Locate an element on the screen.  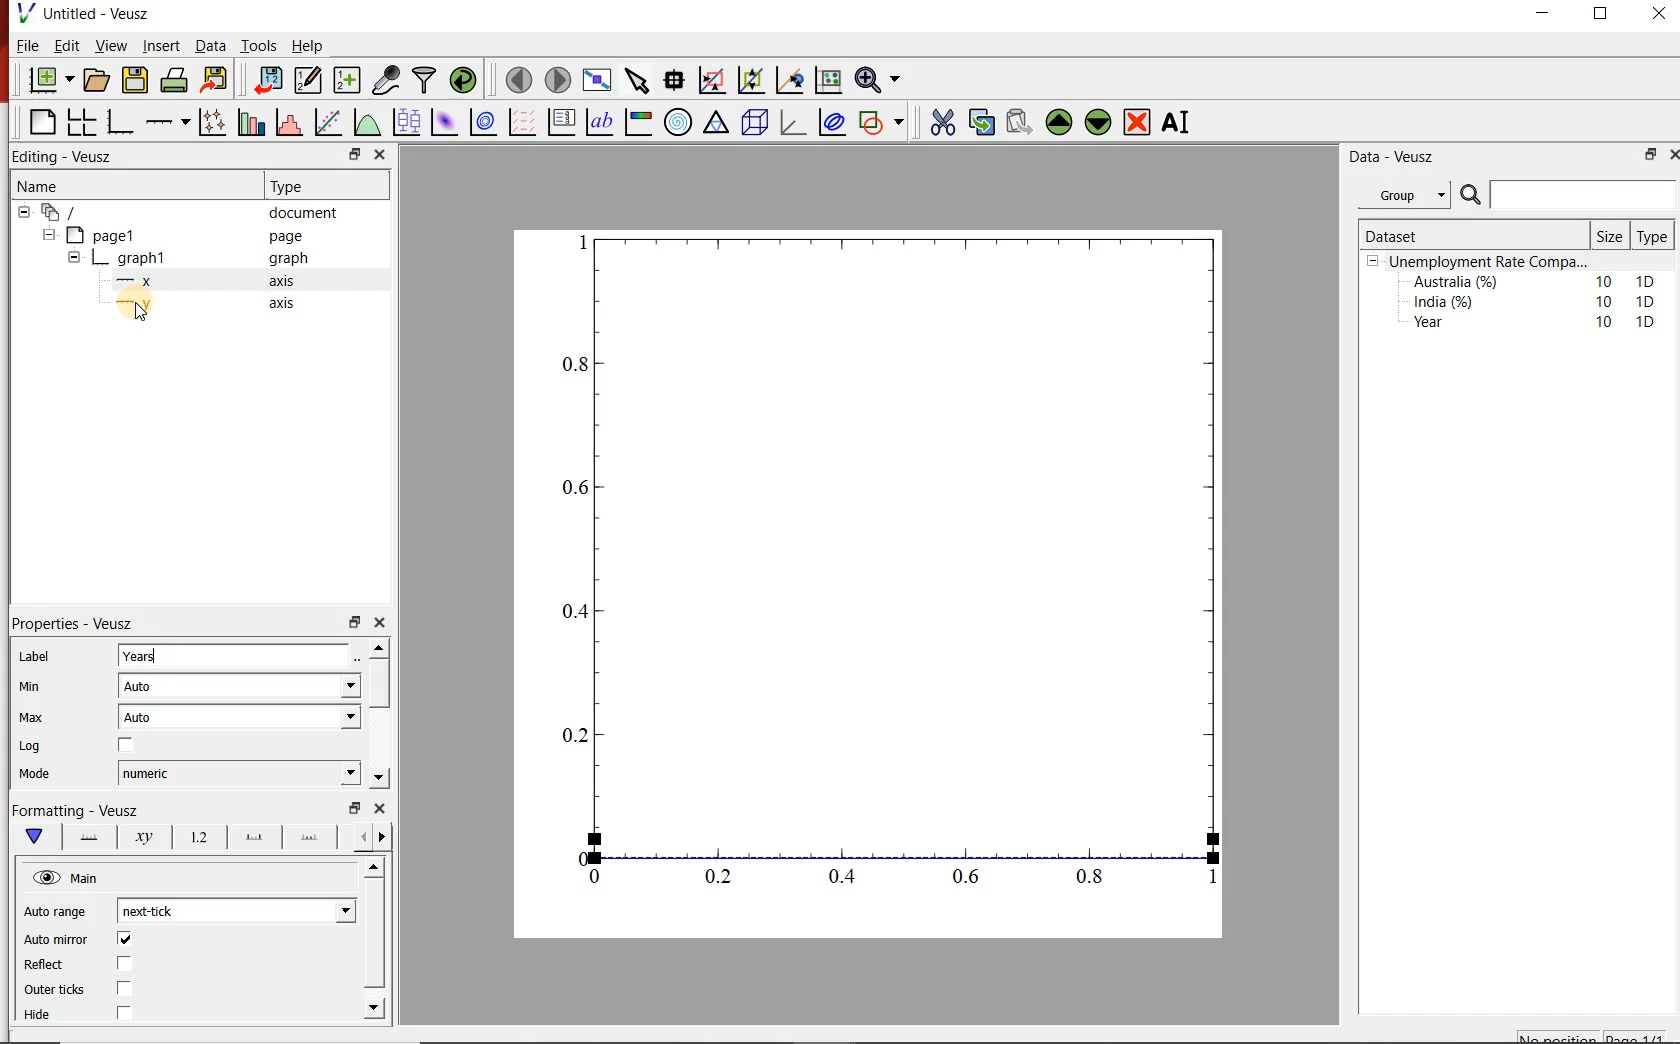
move to next page is located at coordinates (559, 80).